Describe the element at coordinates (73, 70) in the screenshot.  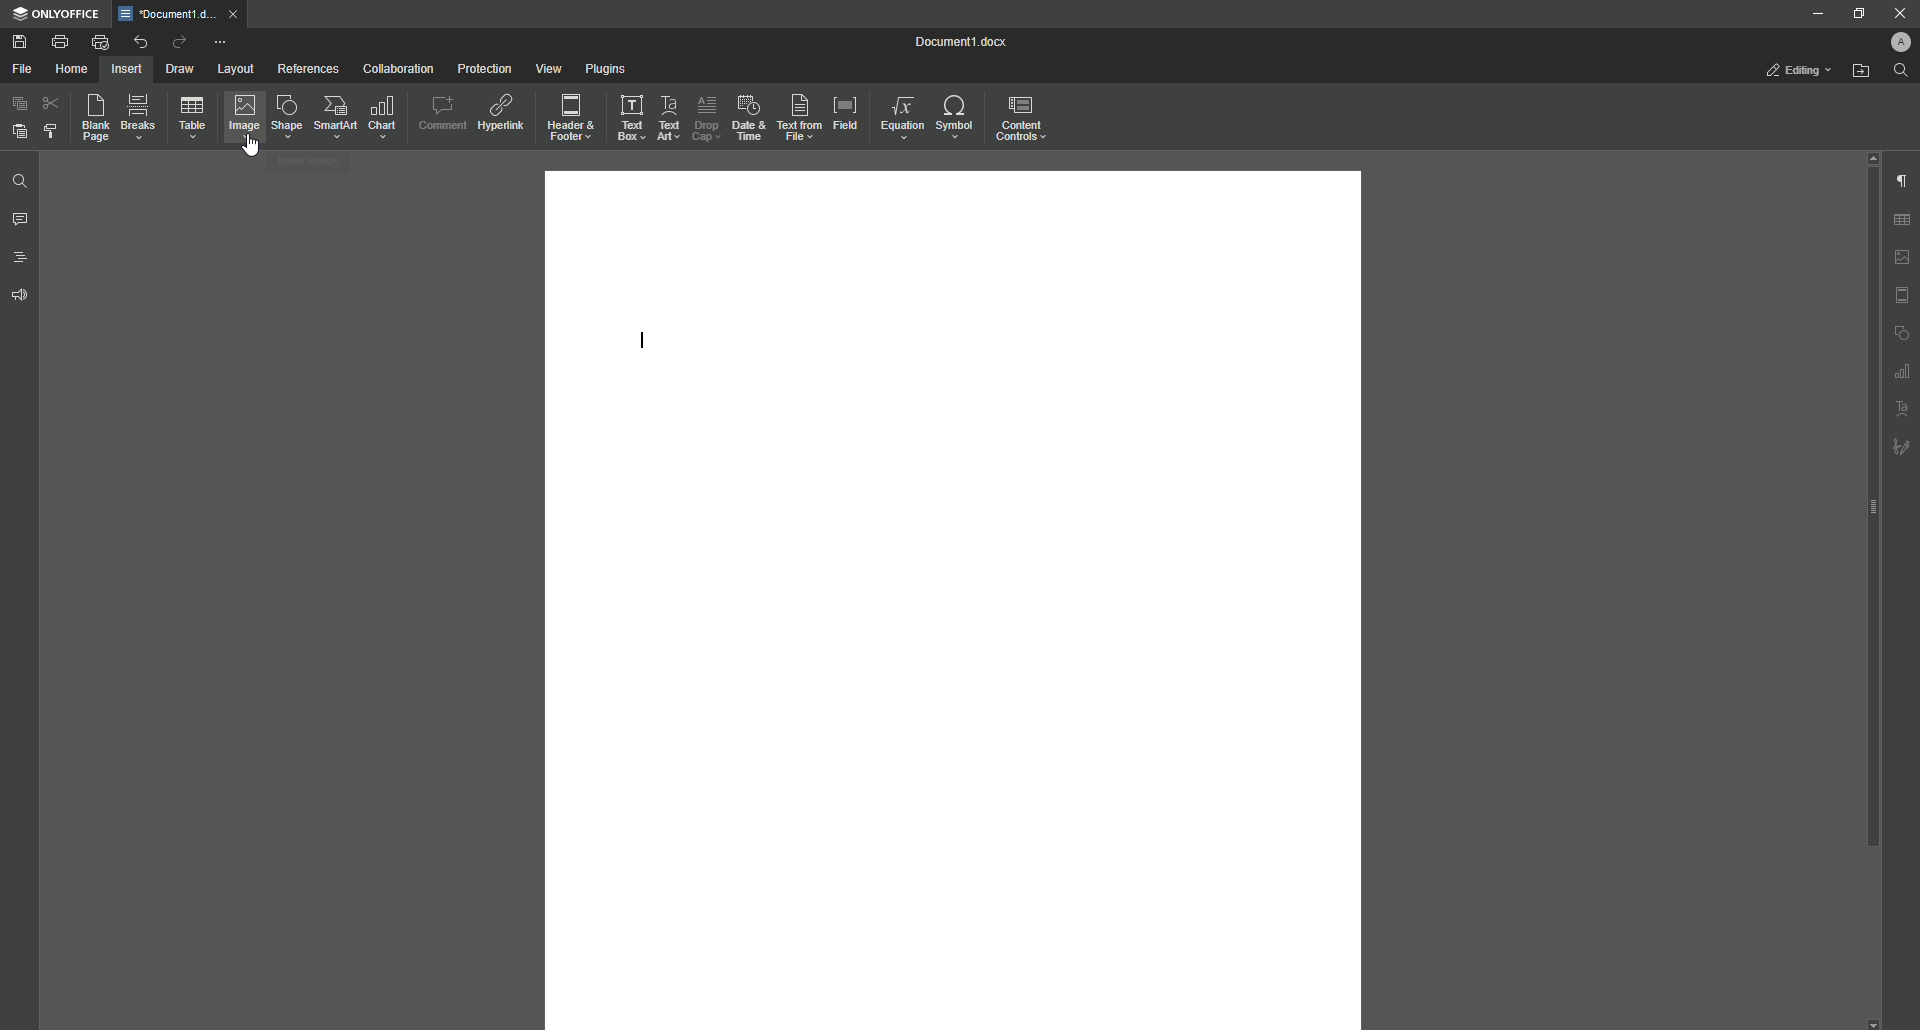
I see `Home` at that location.